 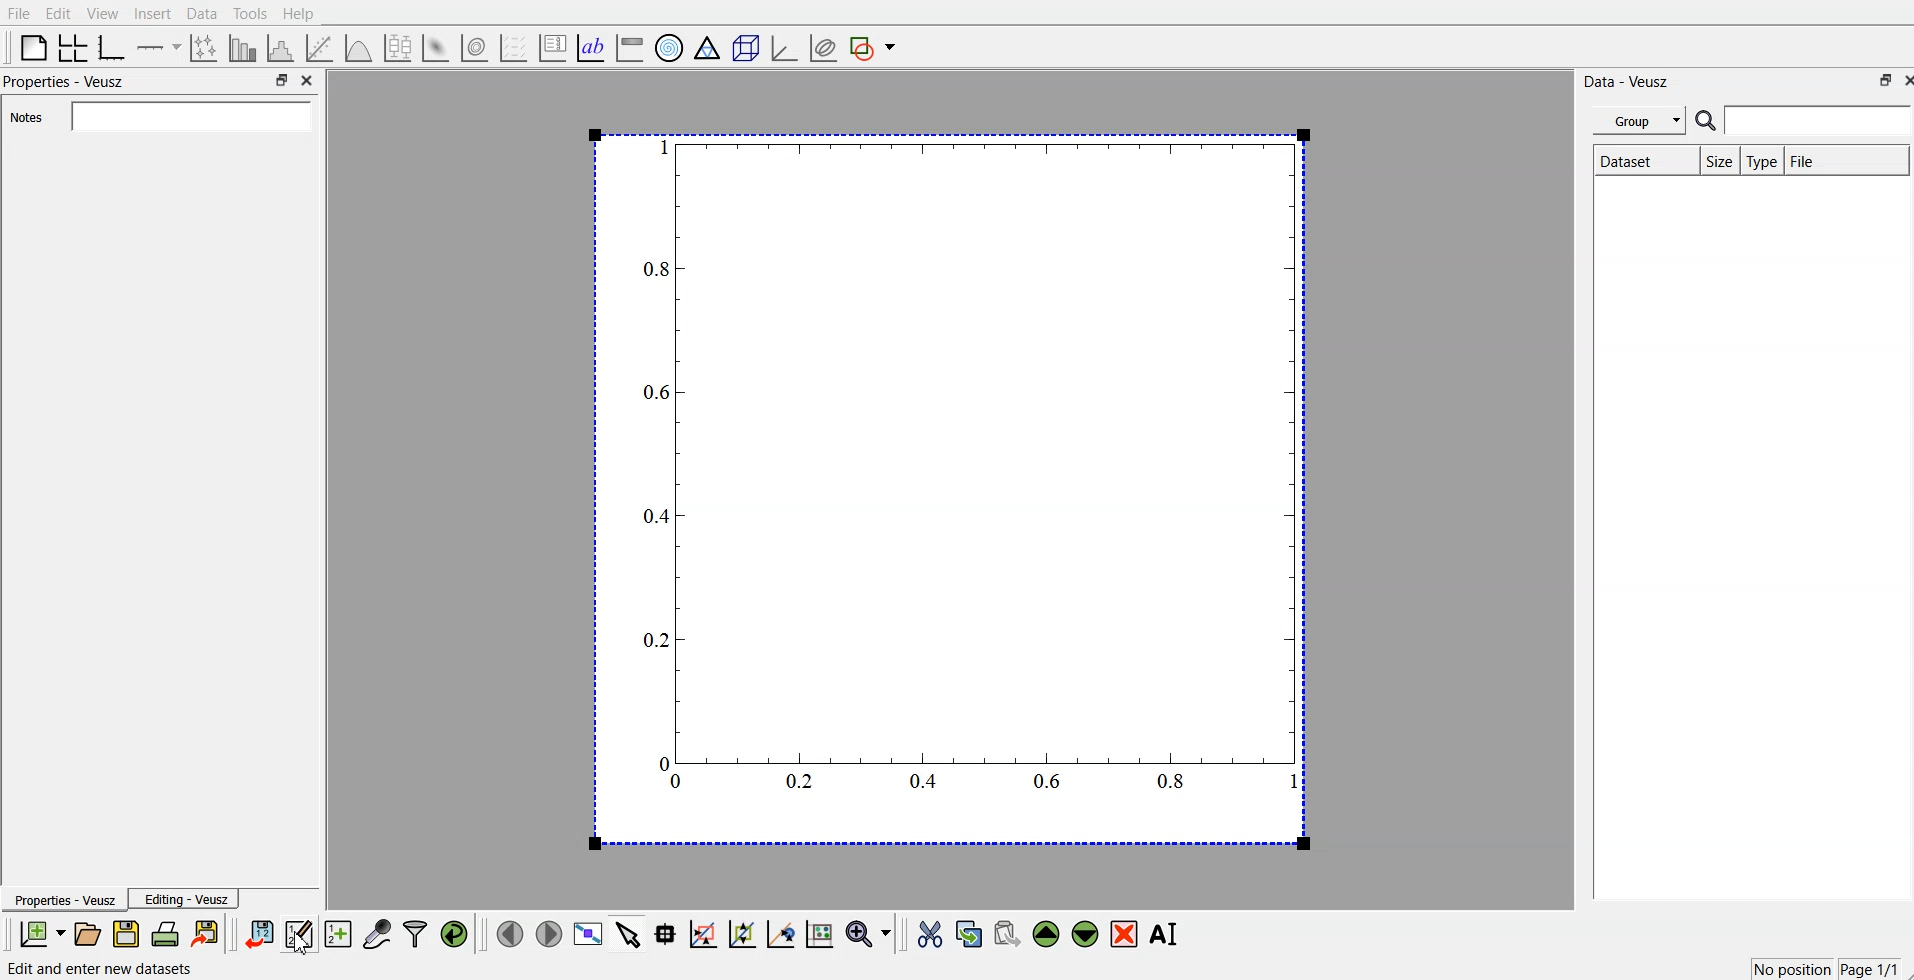 What do you see at coordinates (1628, 81) in the screenshot?
I see `Data - Veusz` at bounding box center [1628, 81].